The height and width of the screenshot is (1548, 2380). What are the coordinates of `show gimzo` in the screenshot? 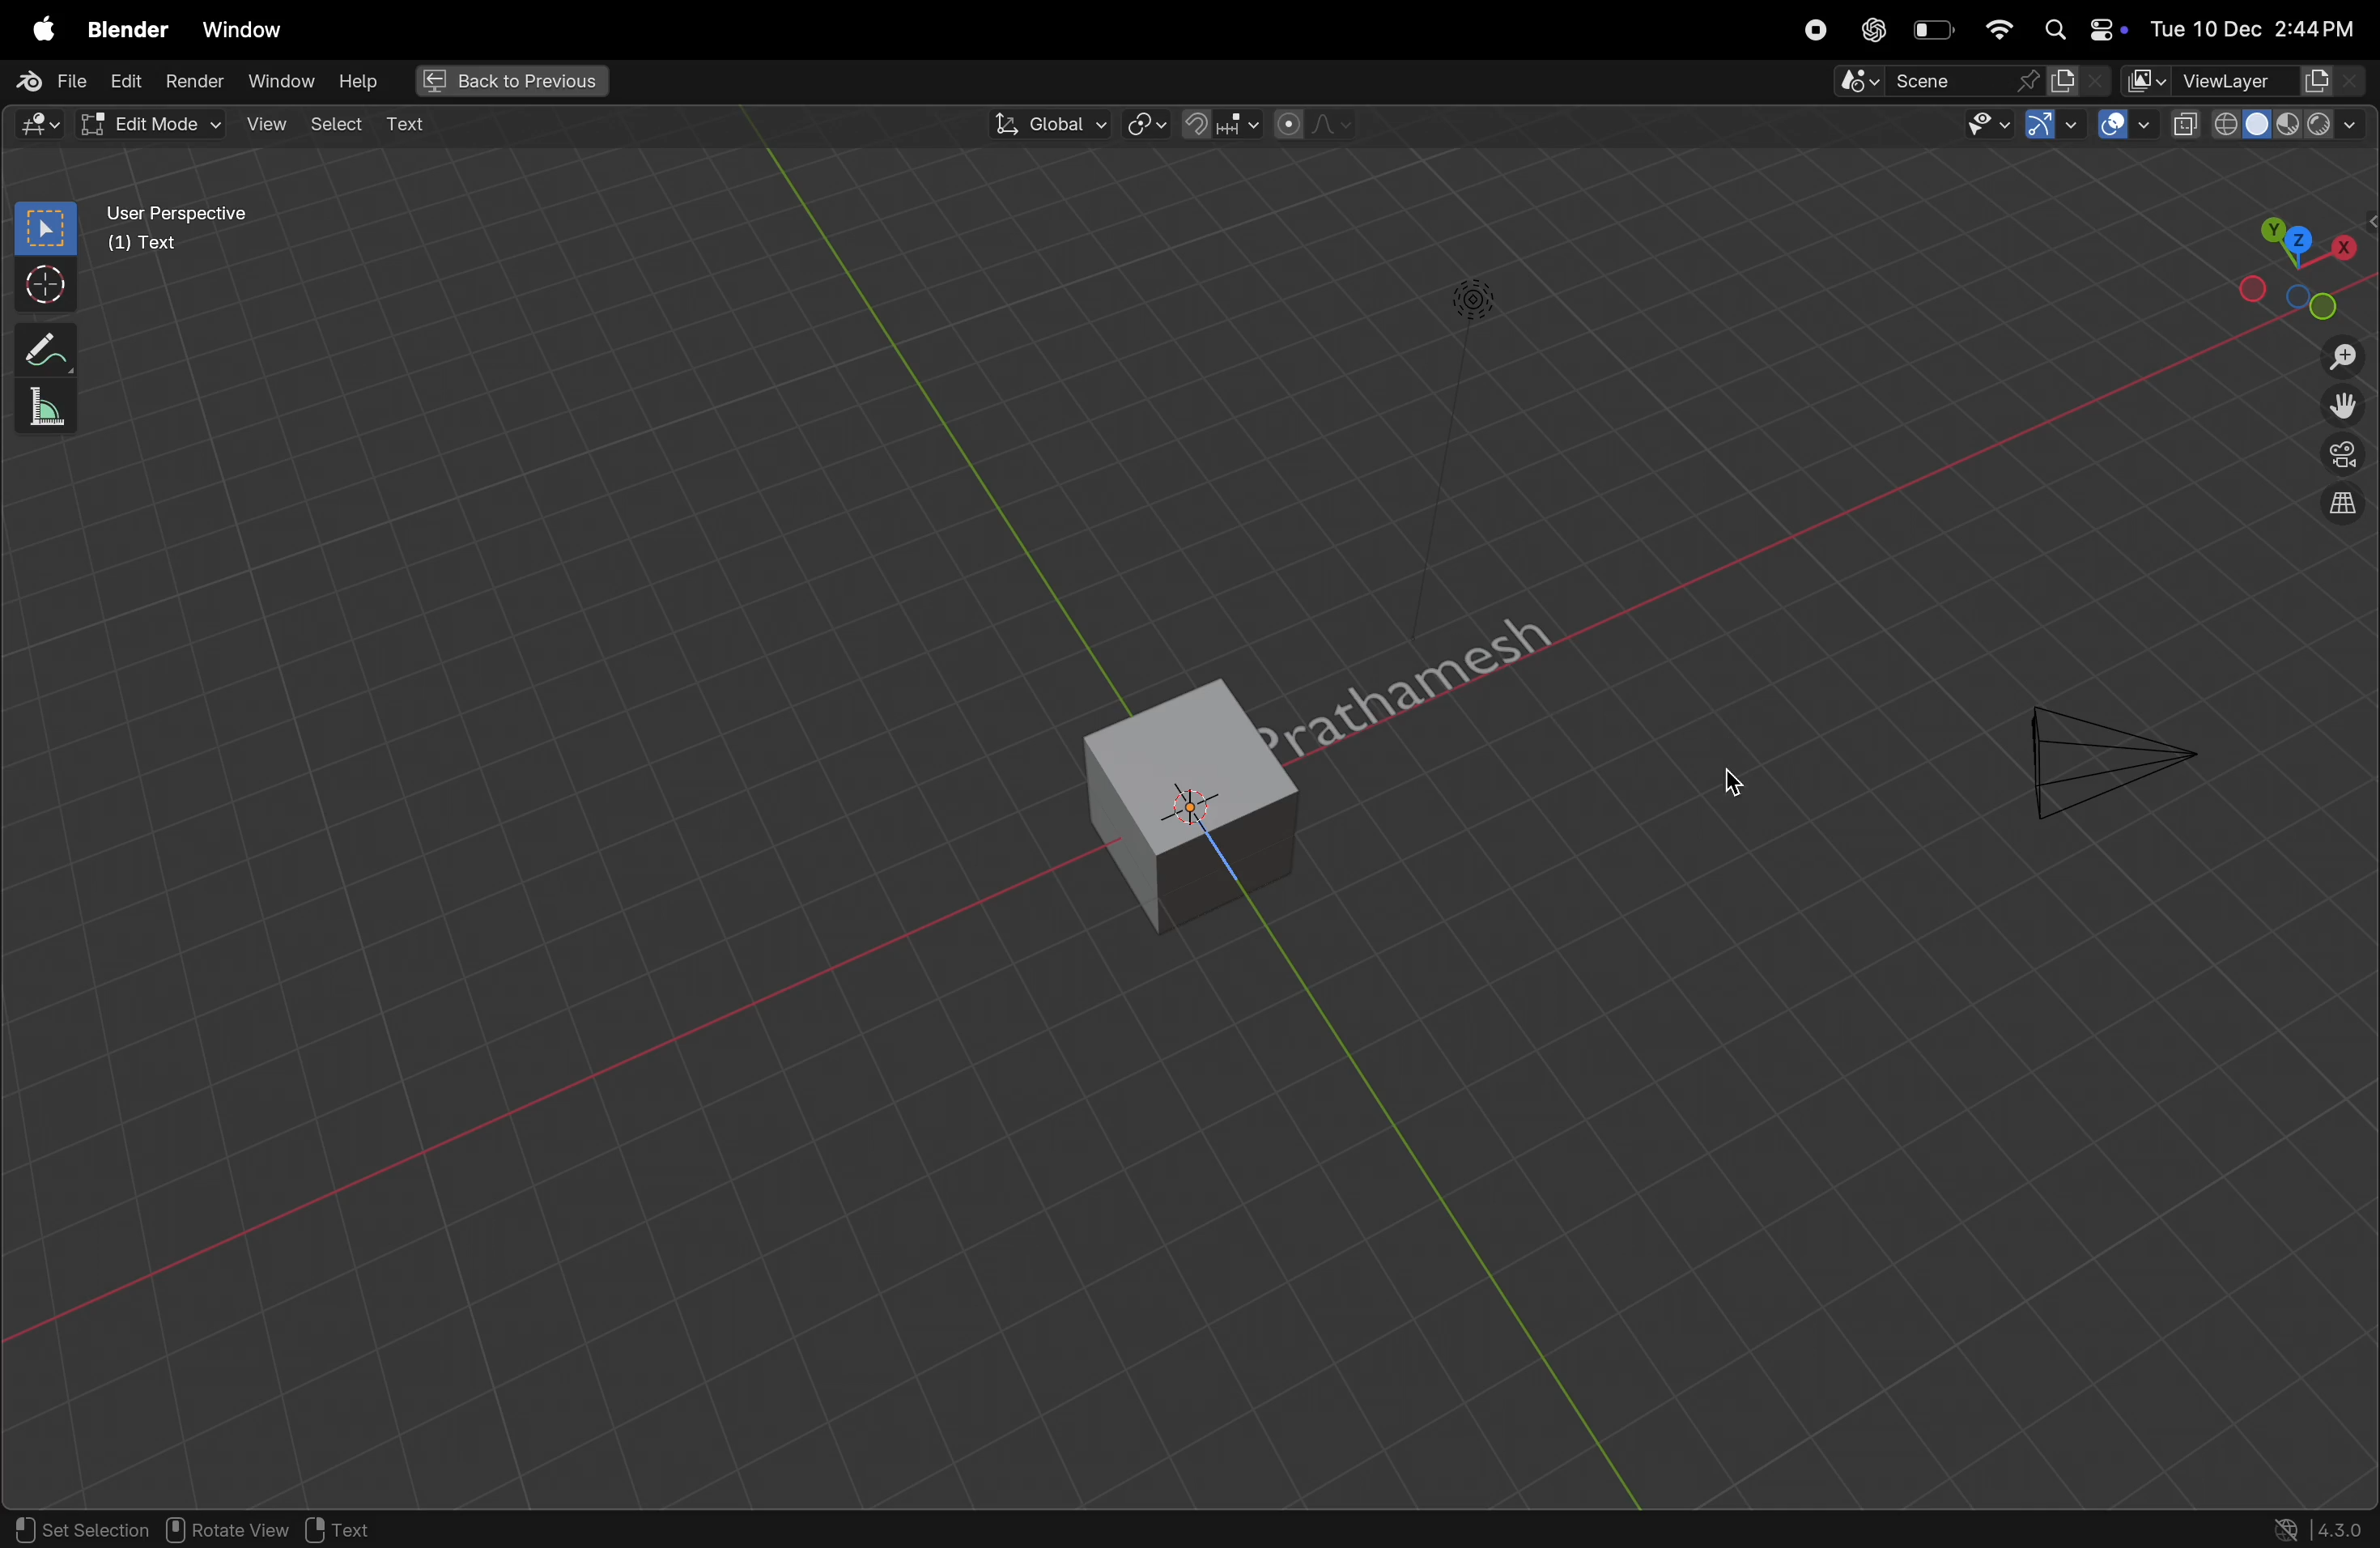 It's located at (2050, 128).